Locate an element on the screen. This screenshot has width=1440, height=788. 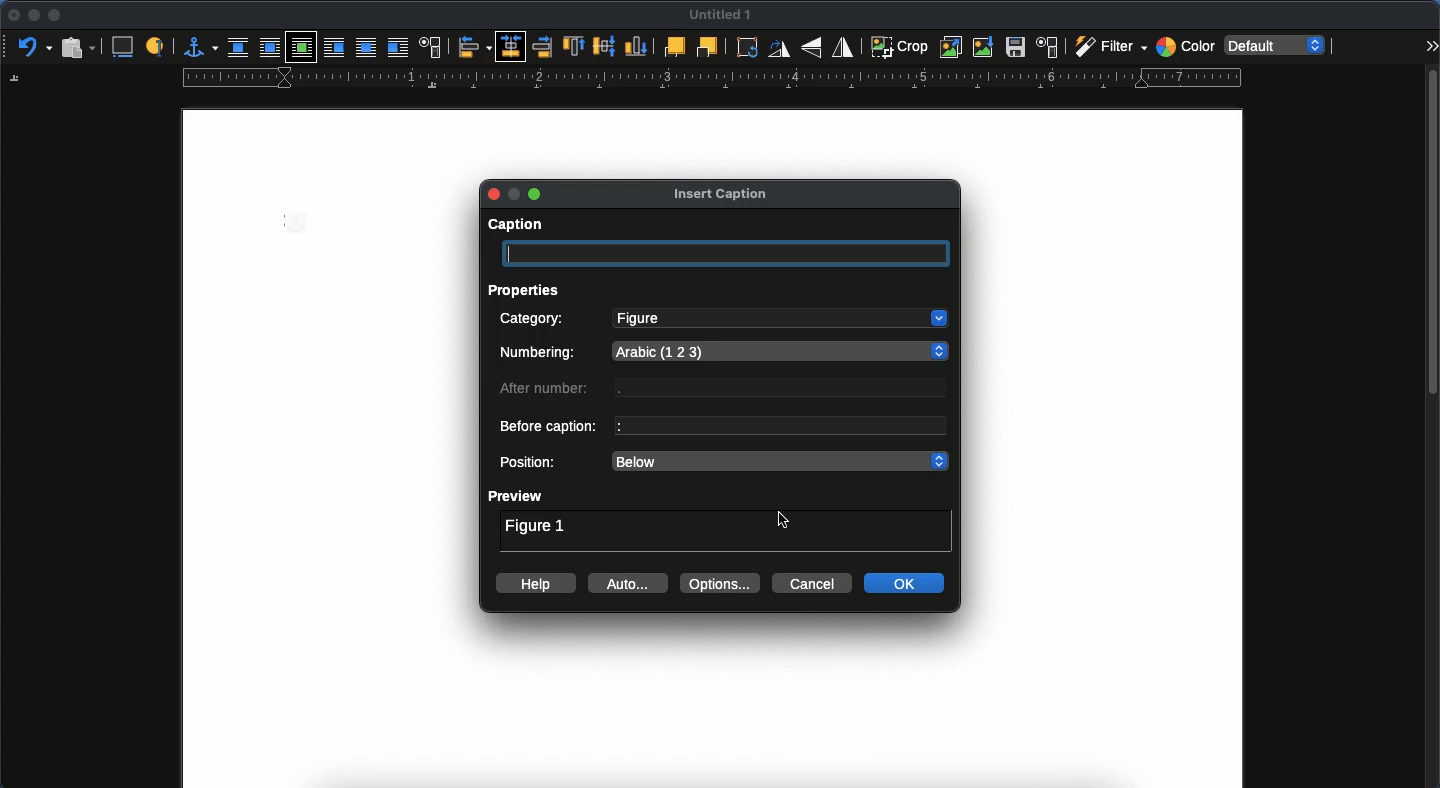
close is located at coordinates (12, 16).